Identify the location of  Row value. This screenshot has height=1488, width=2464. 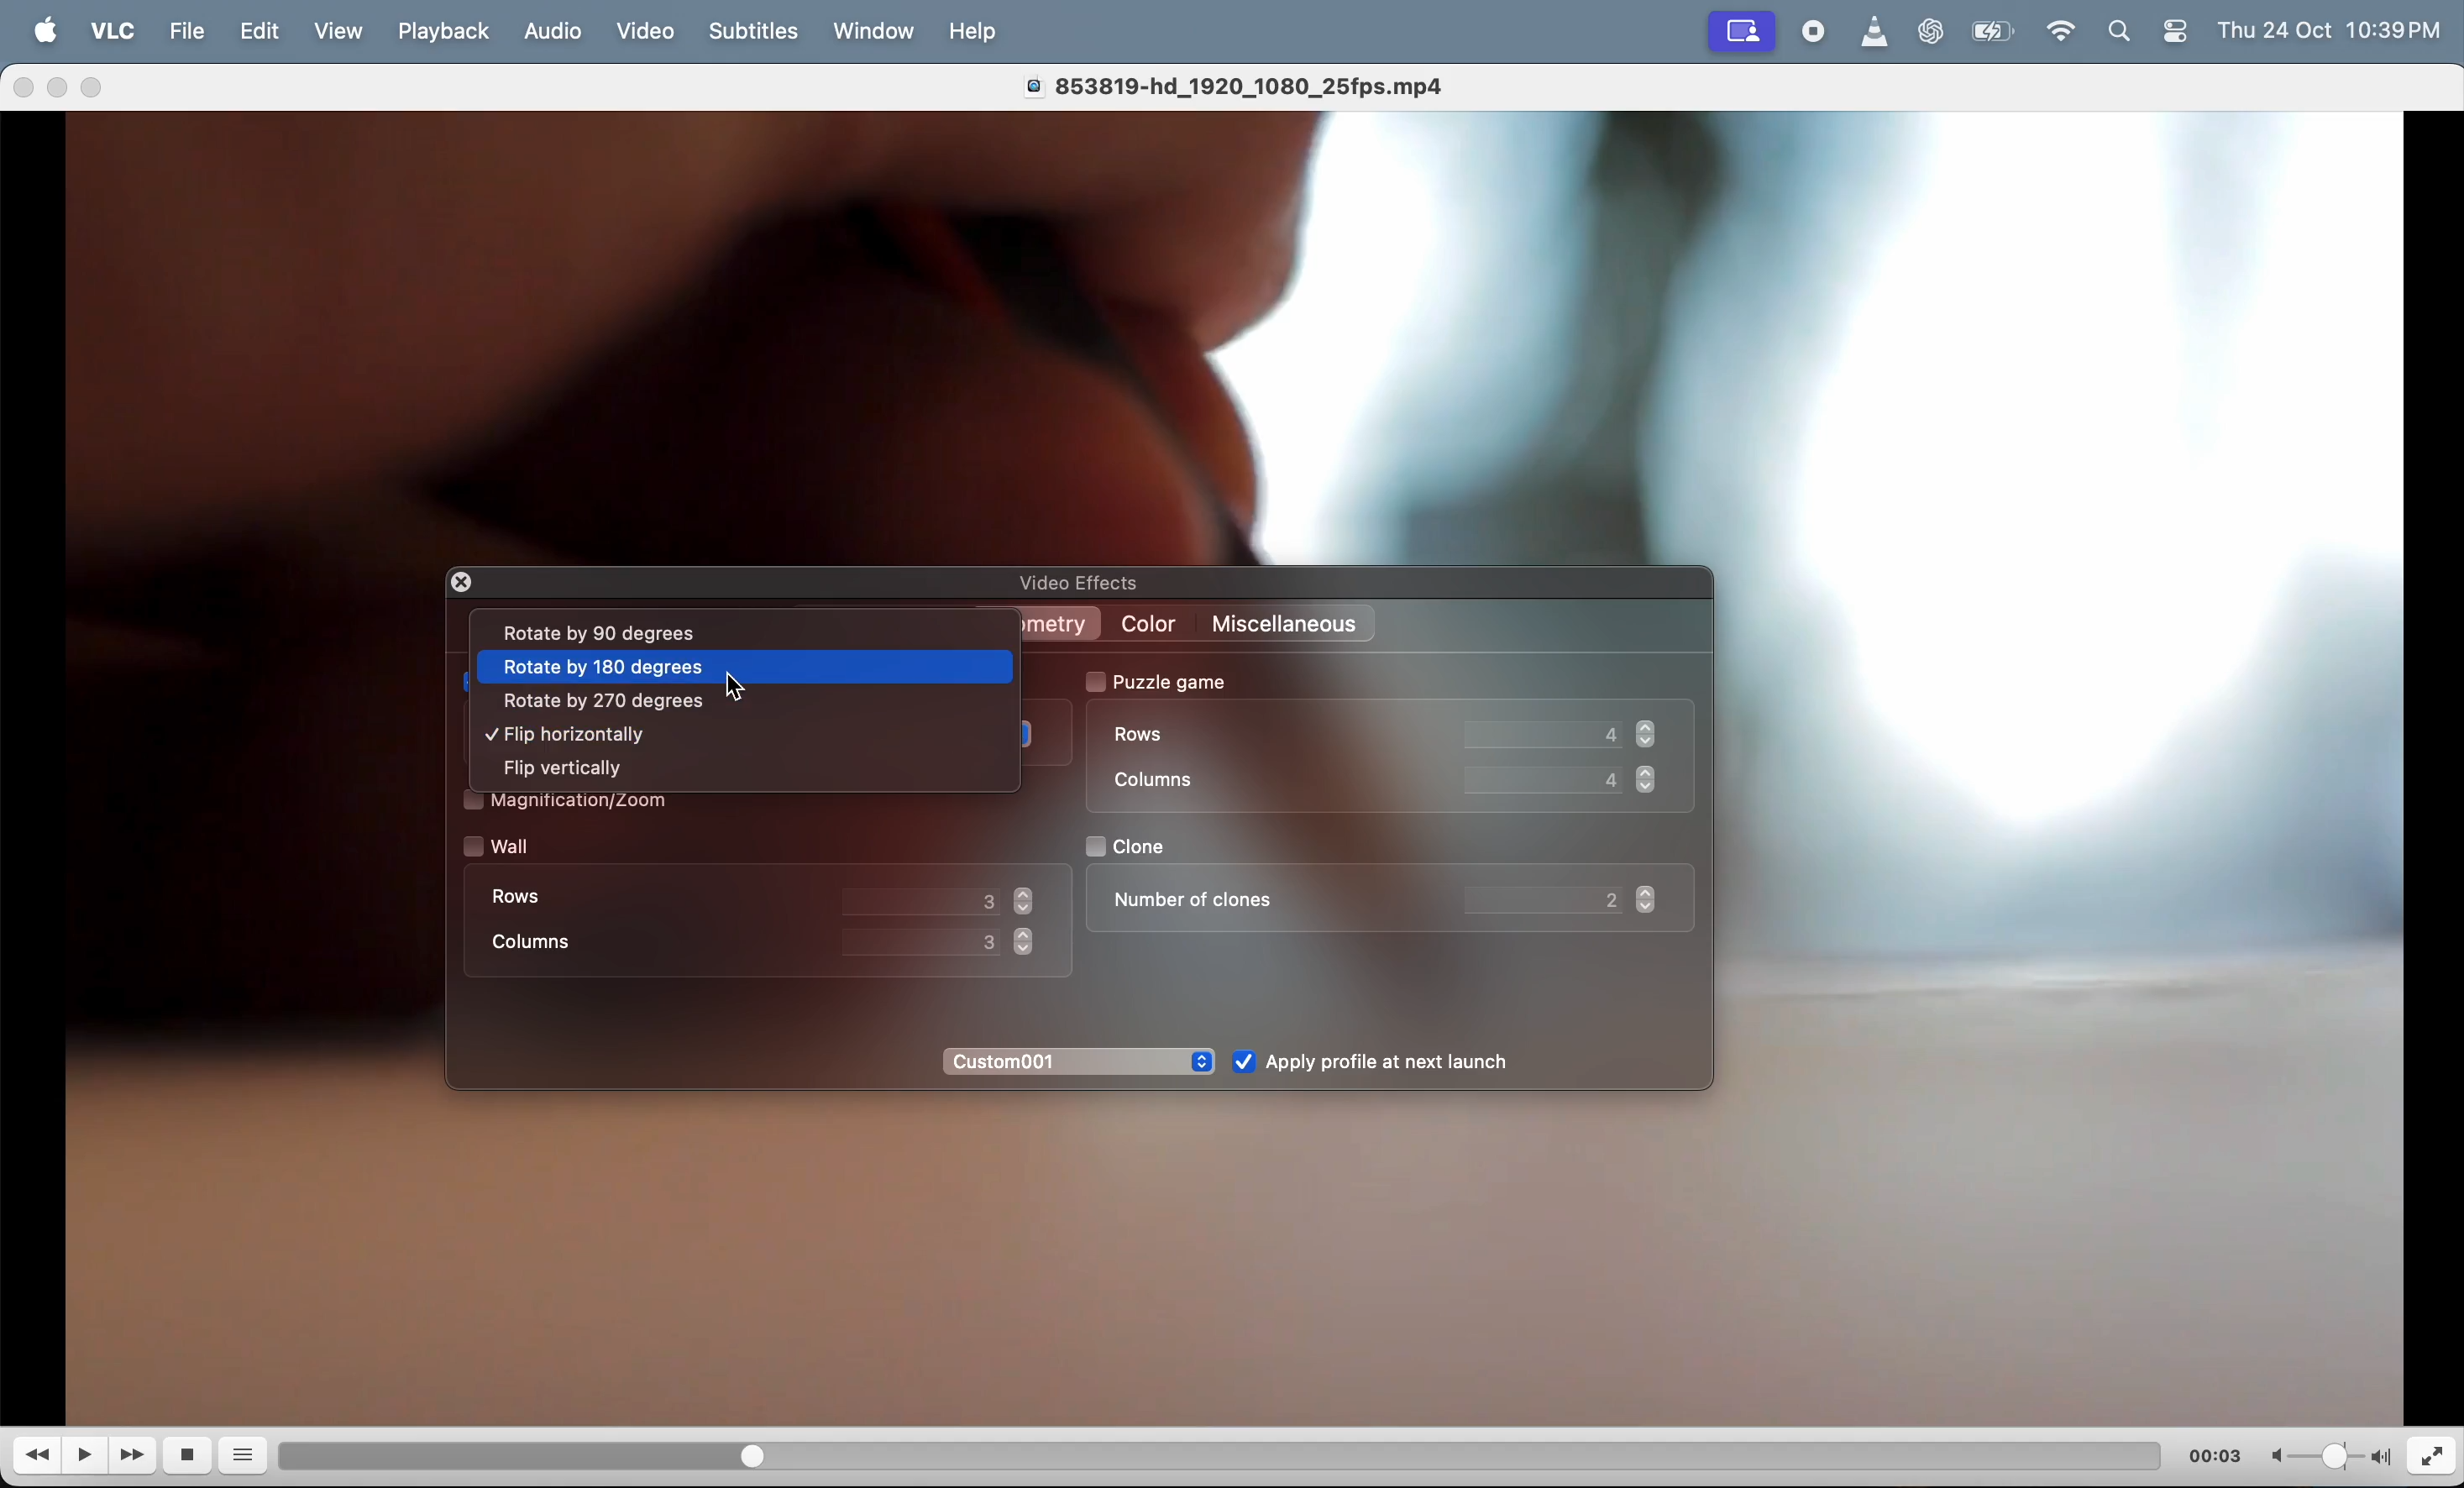
(1557, 735).